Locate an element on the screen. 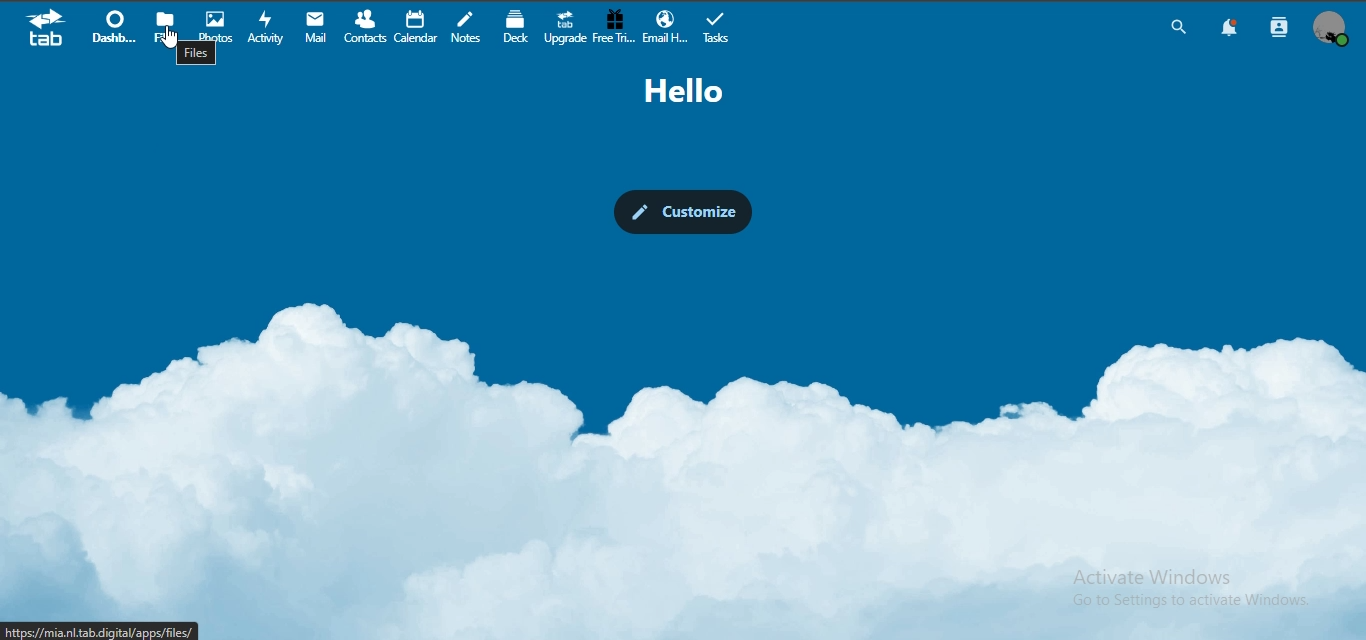 This screenshot has height=640, width=1366. mail is located at coordinates (318, 26).